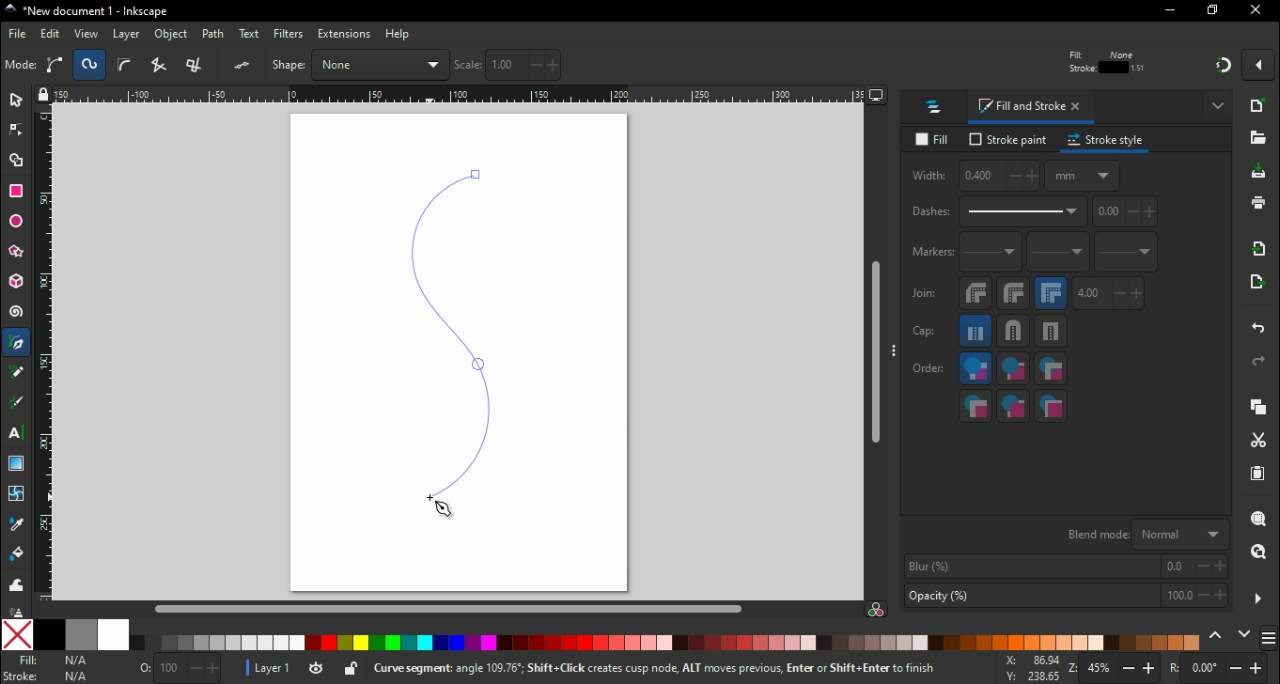  What do you see at coordinates (84, 12) in the screenshot?
I see `icon and filename` at bounding box center [84, 12].